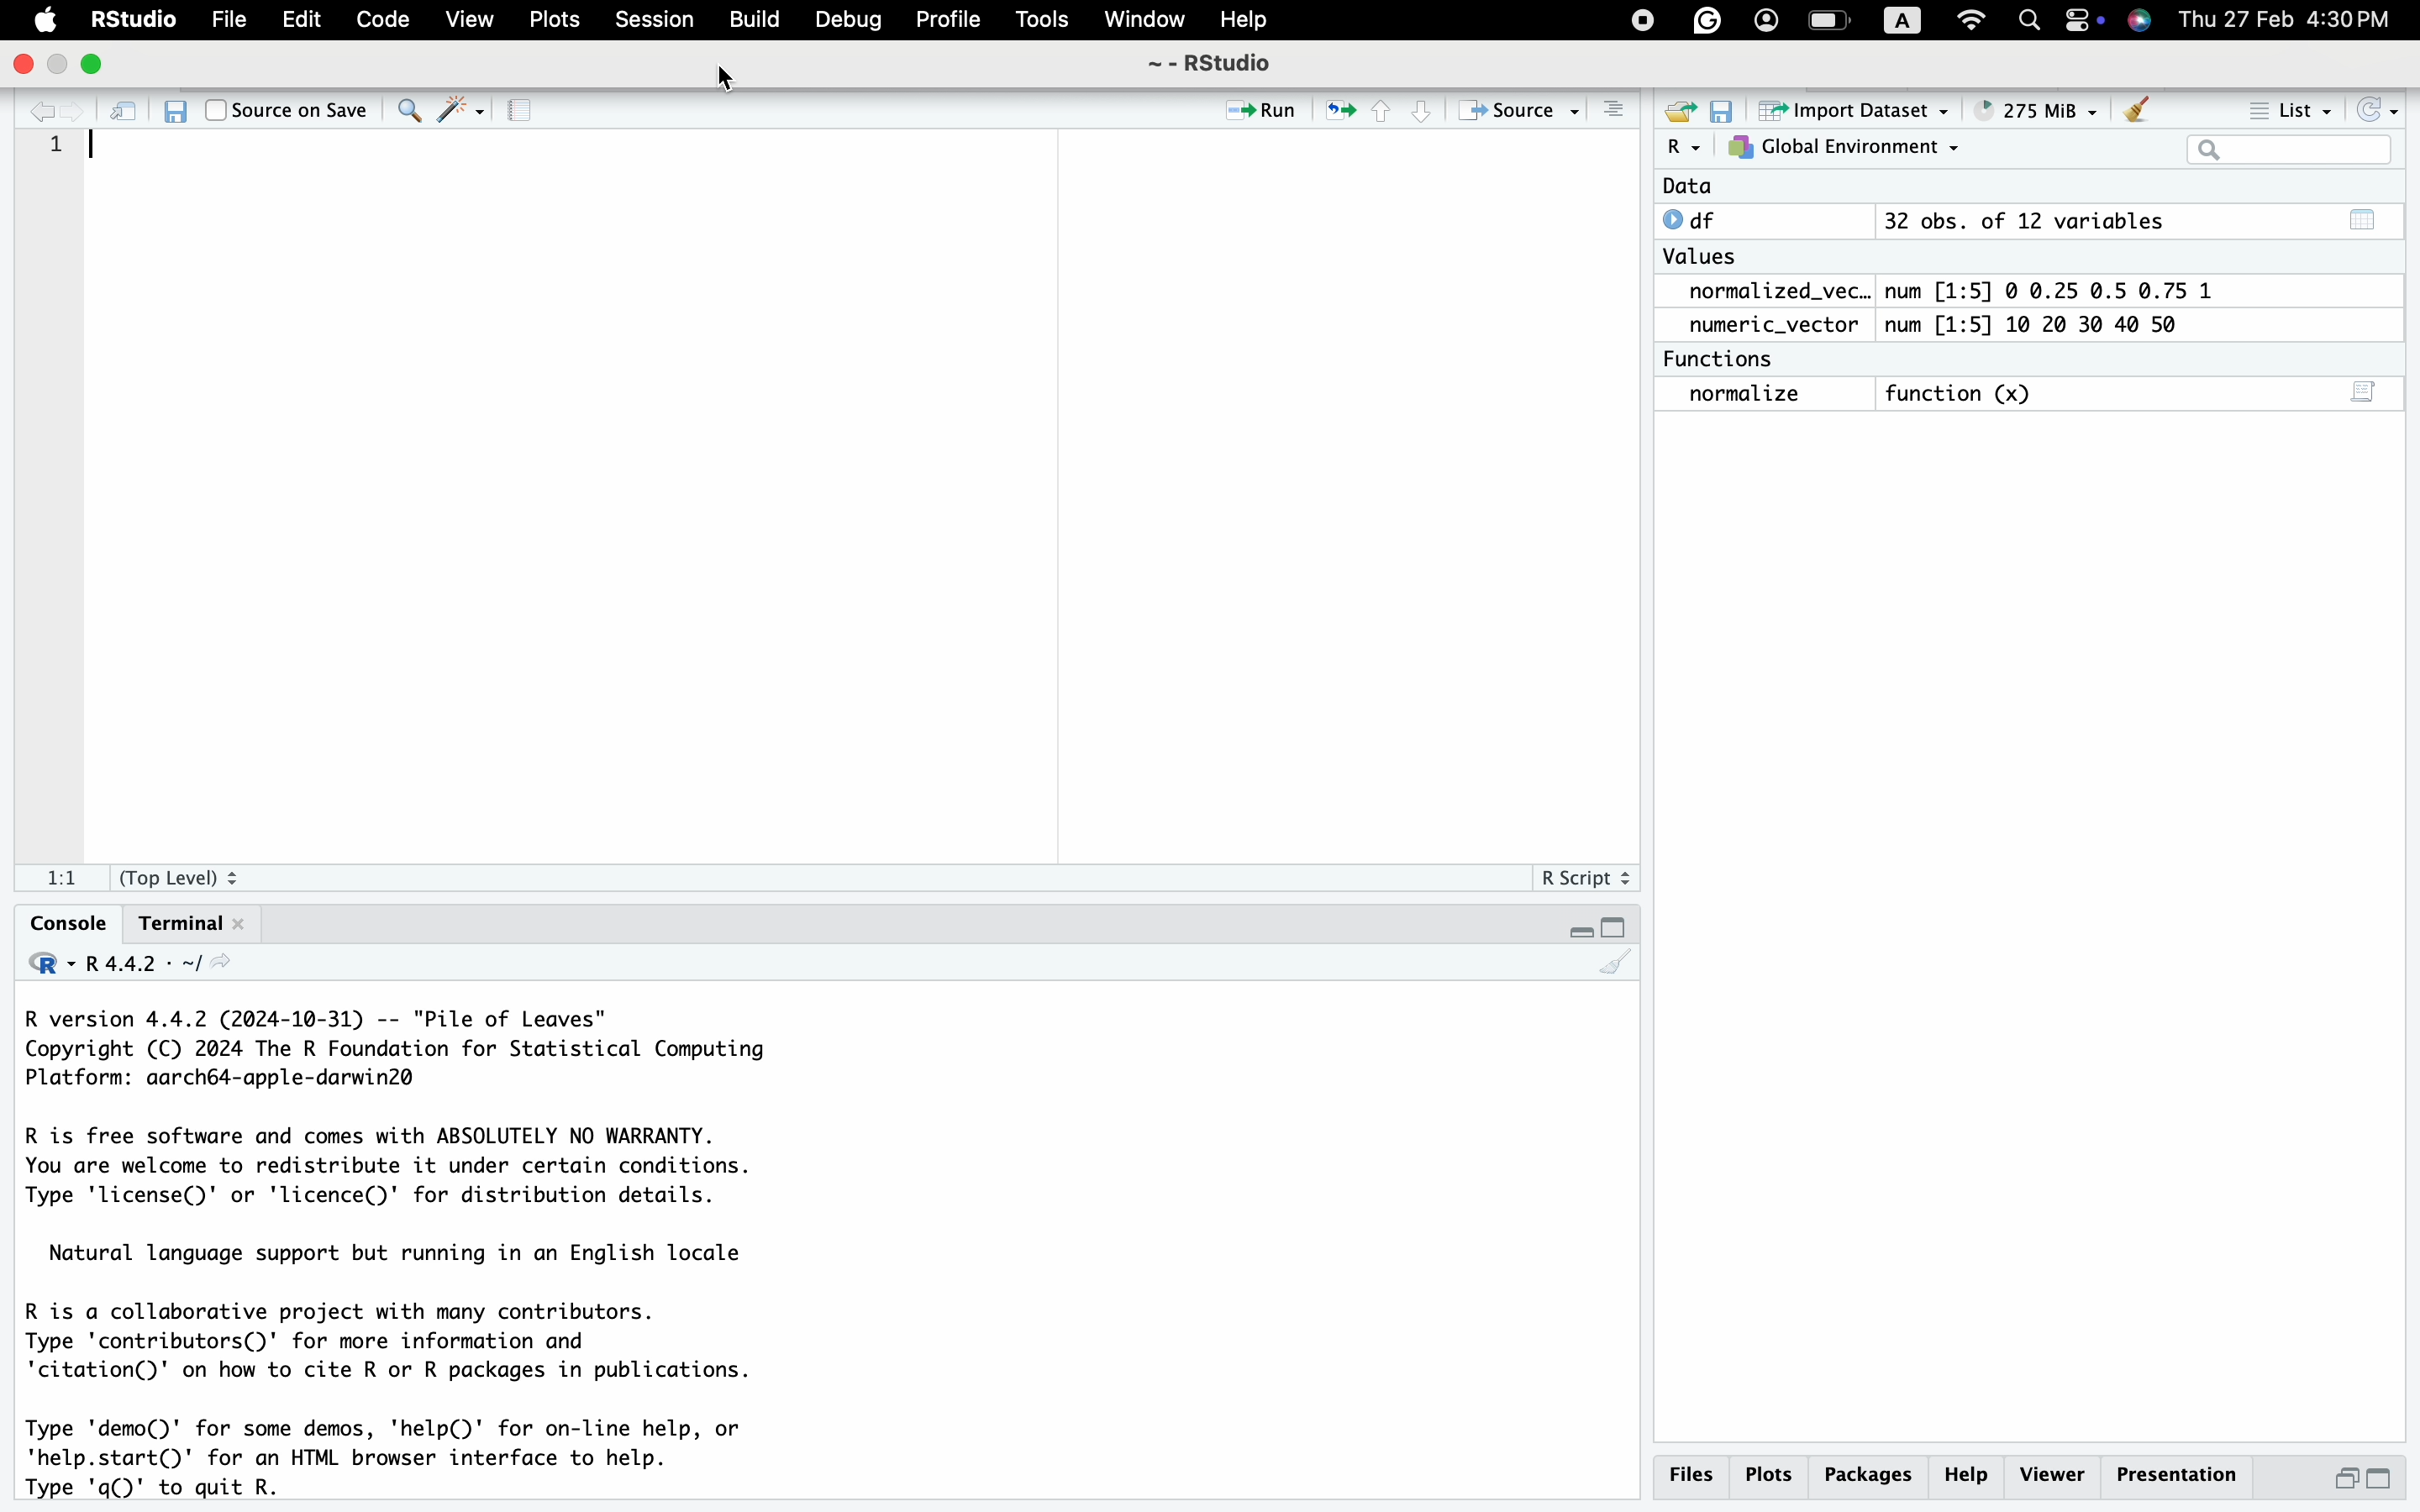 The height and width of the screenshot is (1512, 2420). What do you see at coordinates (1681, 109) in the screenshot?
I see `load workspace` at bounding box center [1681, 109].